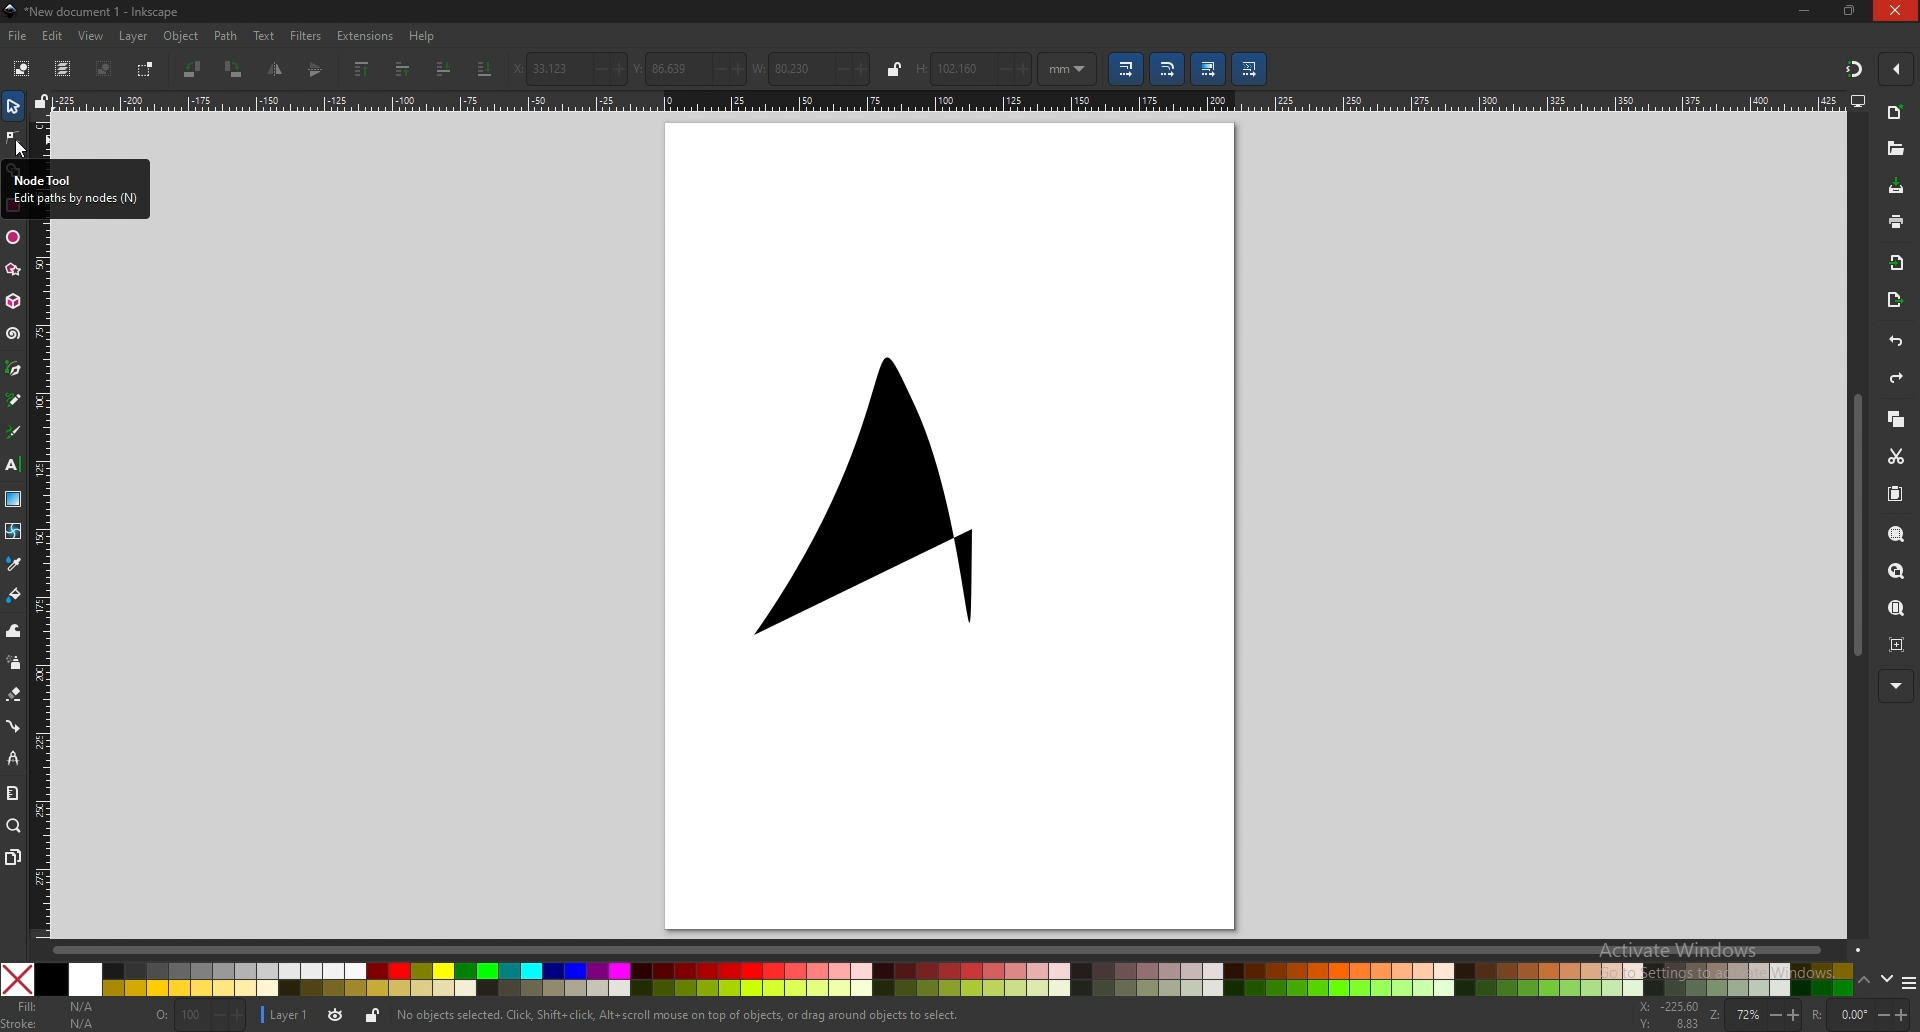 This screenshot has height=1032, width=1920. Describe the element at coordinates (1857, 526) in the screenshot. I see `scroll bar` at that location.